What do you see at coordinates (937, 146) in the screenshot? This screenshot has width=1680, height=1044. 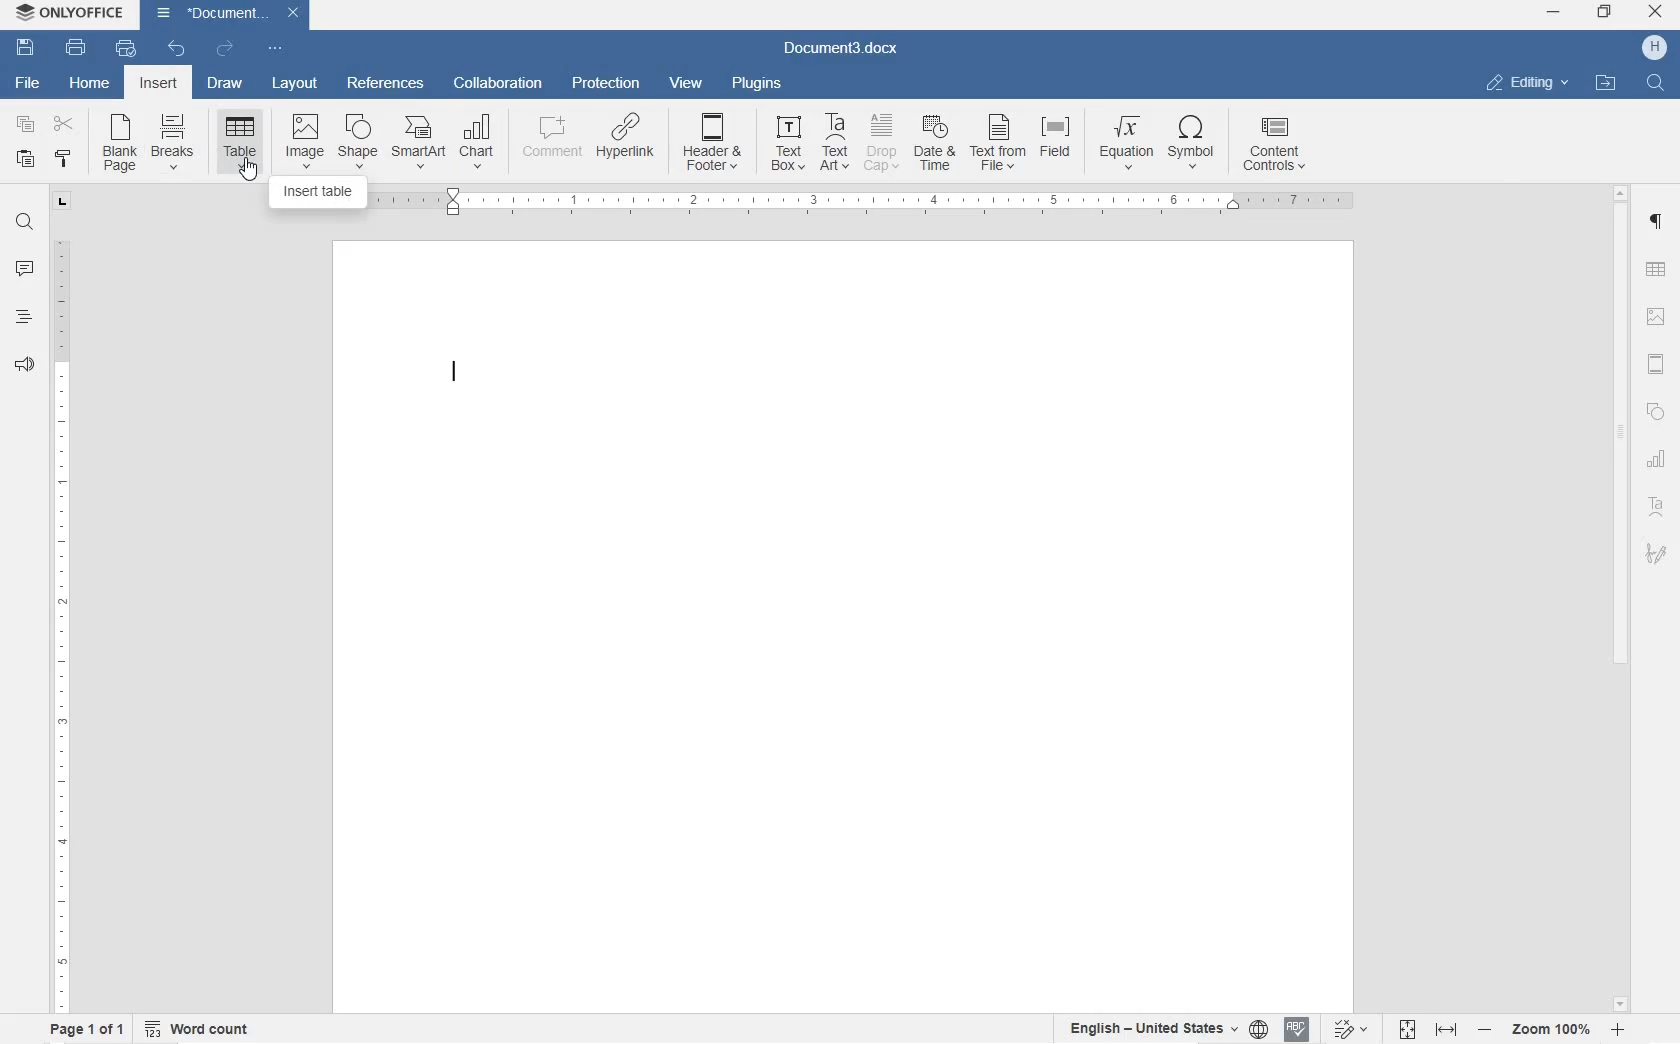 I see `Date & Time` at bounding box center [937, 146].